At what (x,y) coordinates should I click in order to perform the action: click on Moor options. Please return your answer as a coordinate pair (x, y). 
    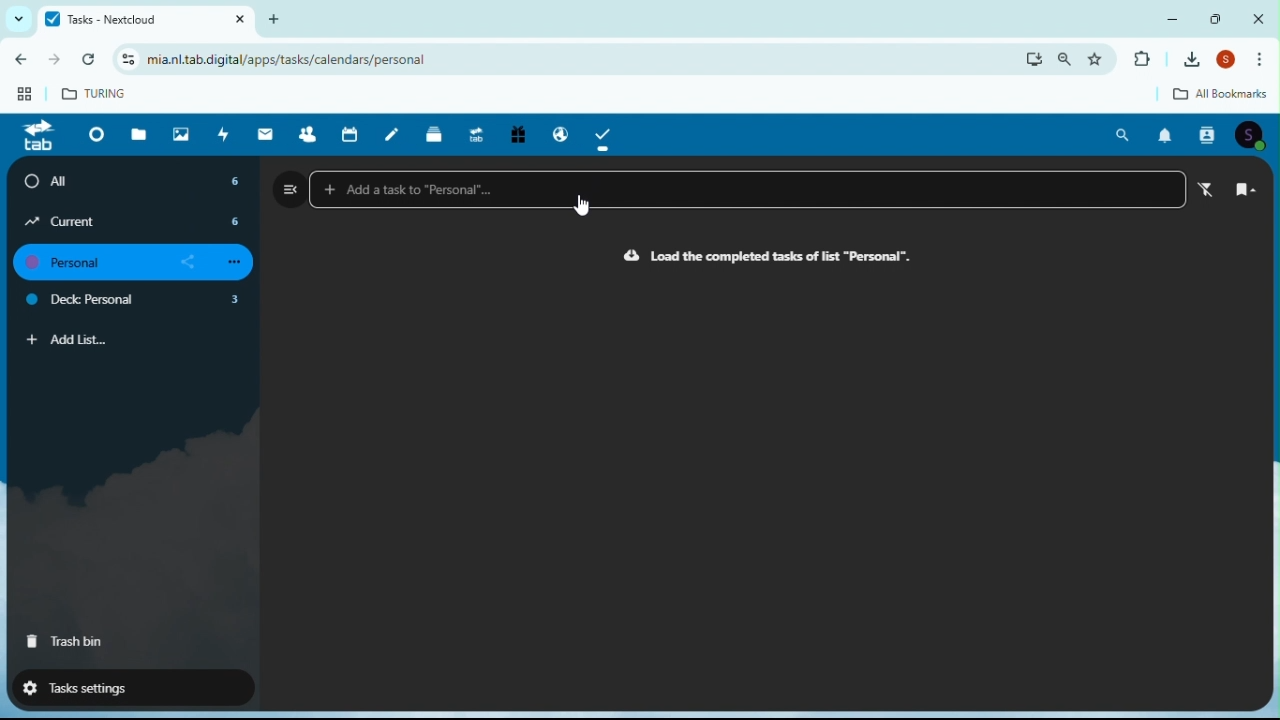
    Looking at the image, I should click on (1265, 60).